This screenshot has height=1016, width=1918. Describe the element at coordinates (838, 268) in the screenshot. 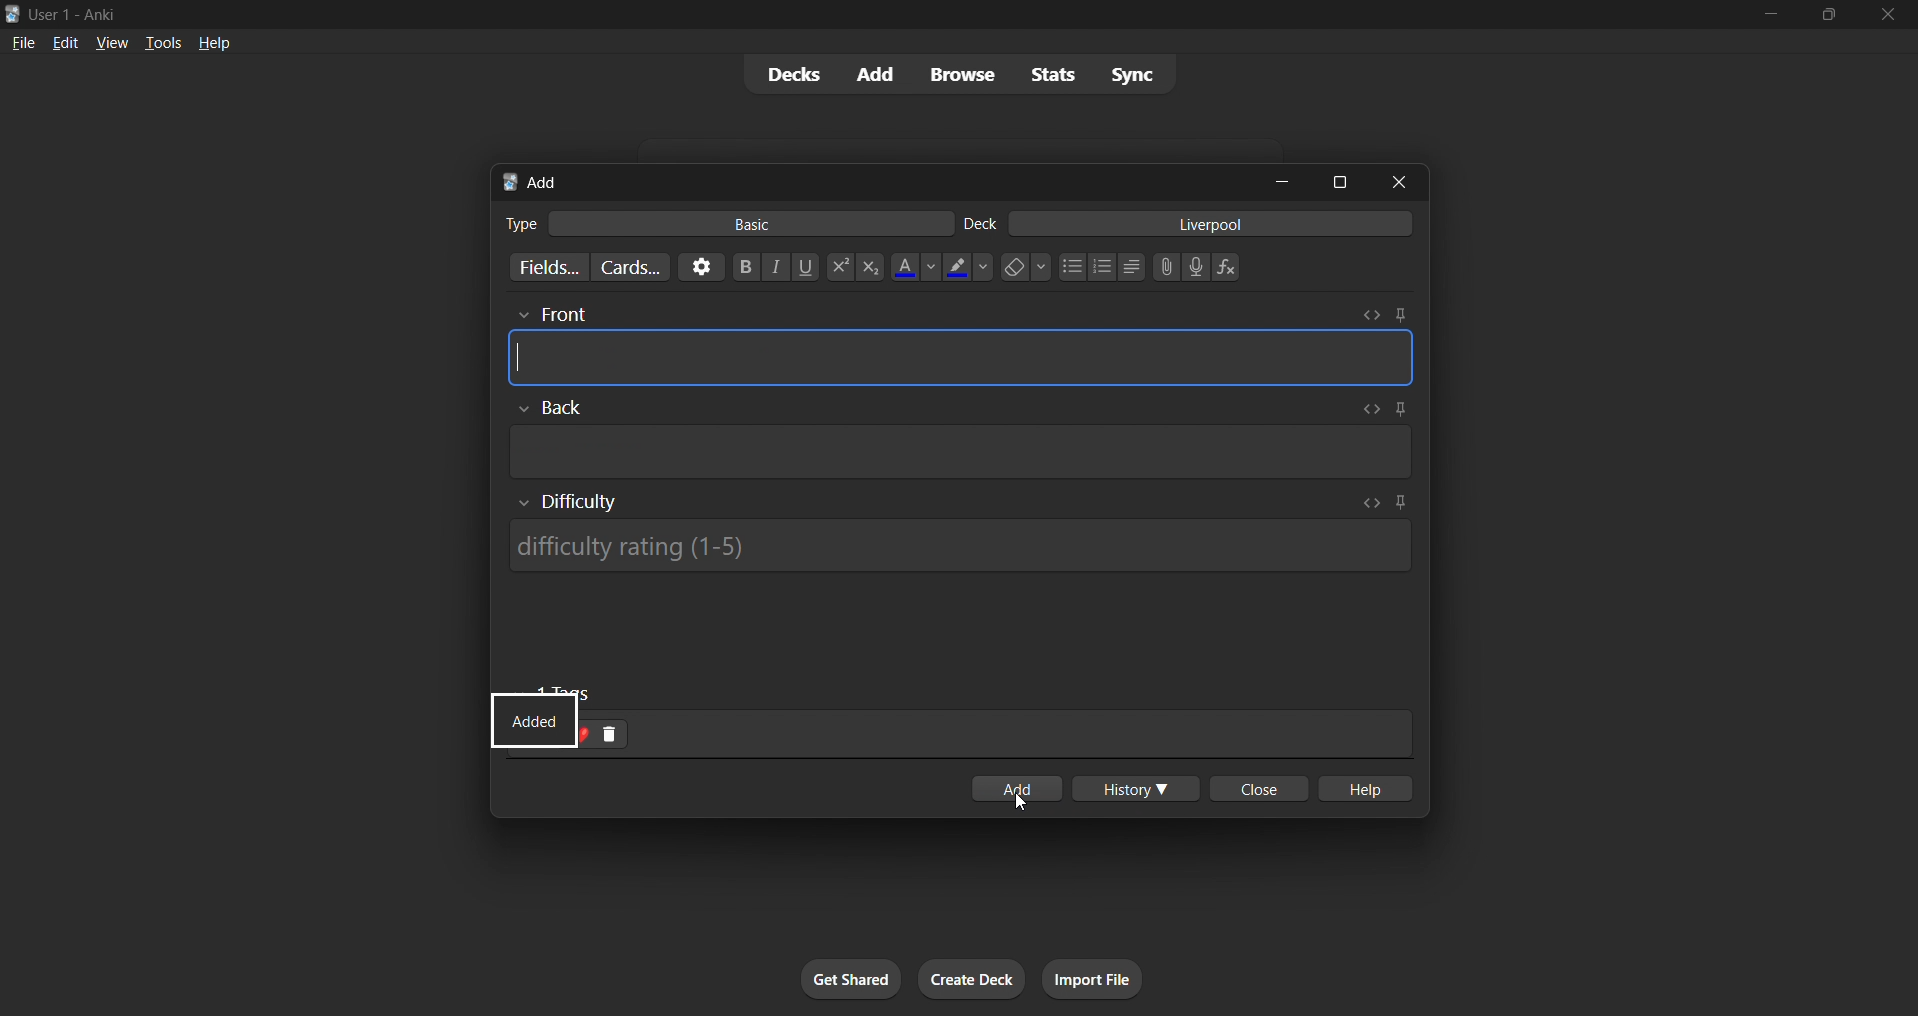

I see `superscript` at that location.